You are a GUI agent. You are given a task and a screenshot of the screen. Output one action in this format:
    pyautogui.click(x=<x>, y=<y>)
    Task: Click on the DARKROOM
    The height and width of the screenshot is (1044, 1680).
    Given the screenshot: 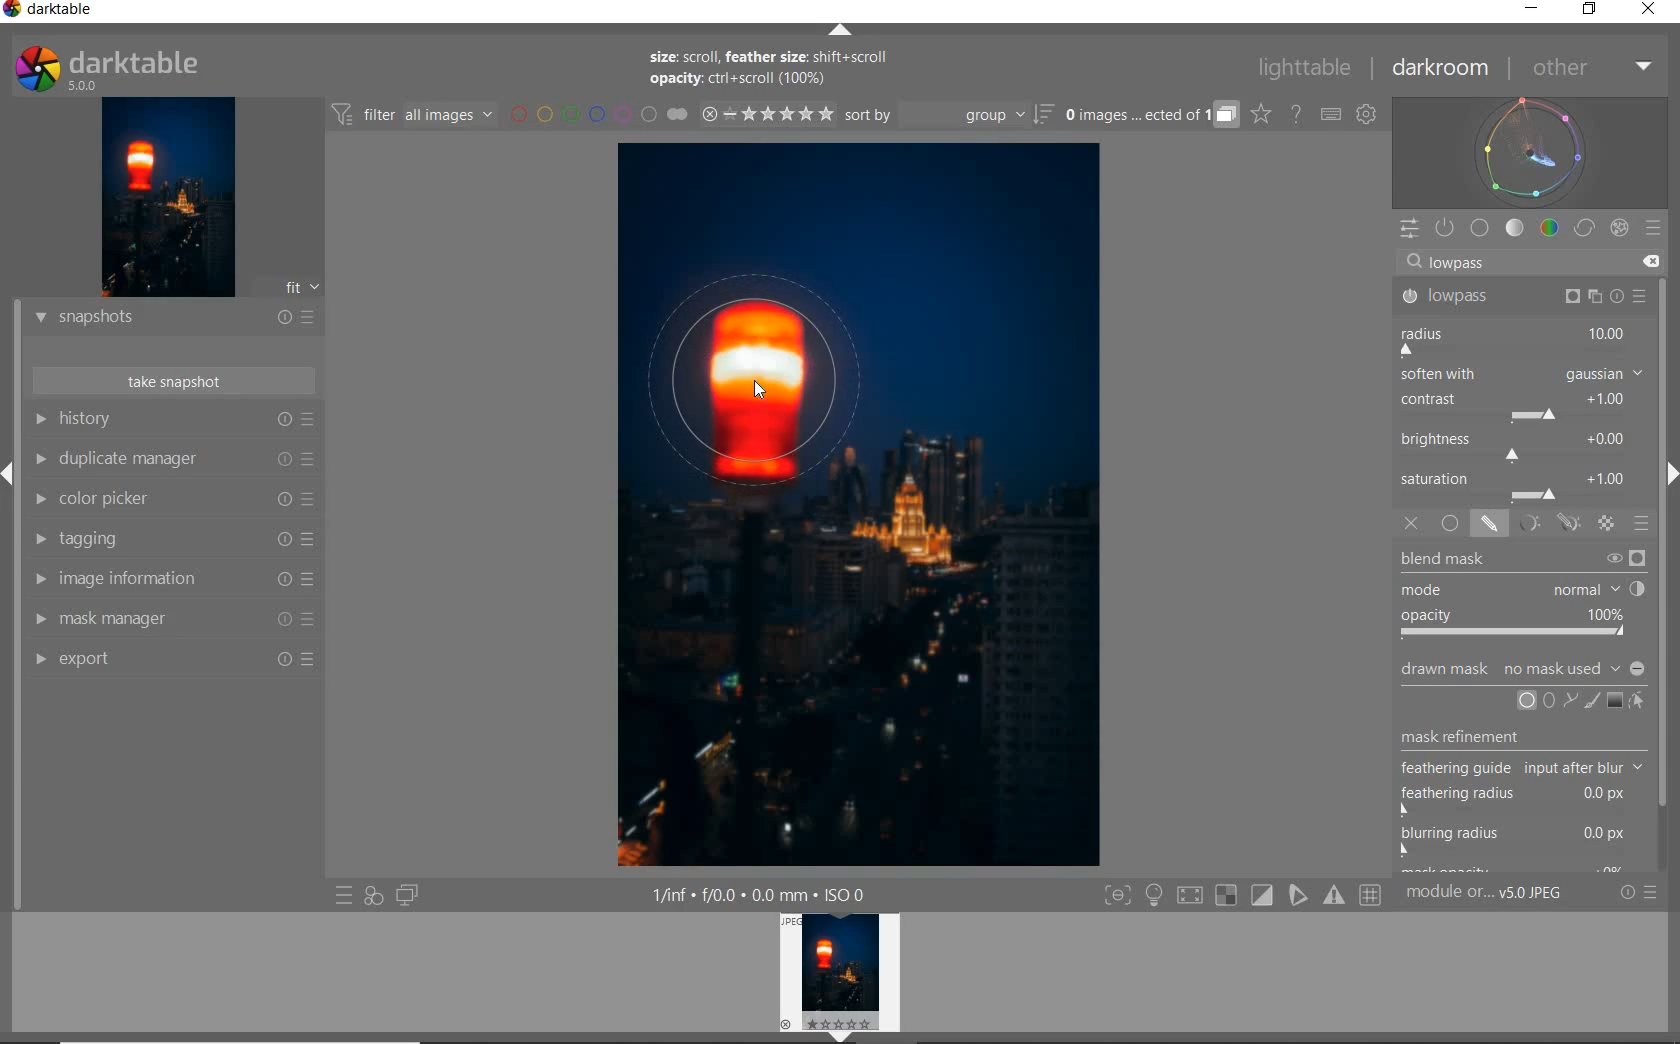 What is the action you would take?
    pyautogui.click(x=1444, y=69)
    